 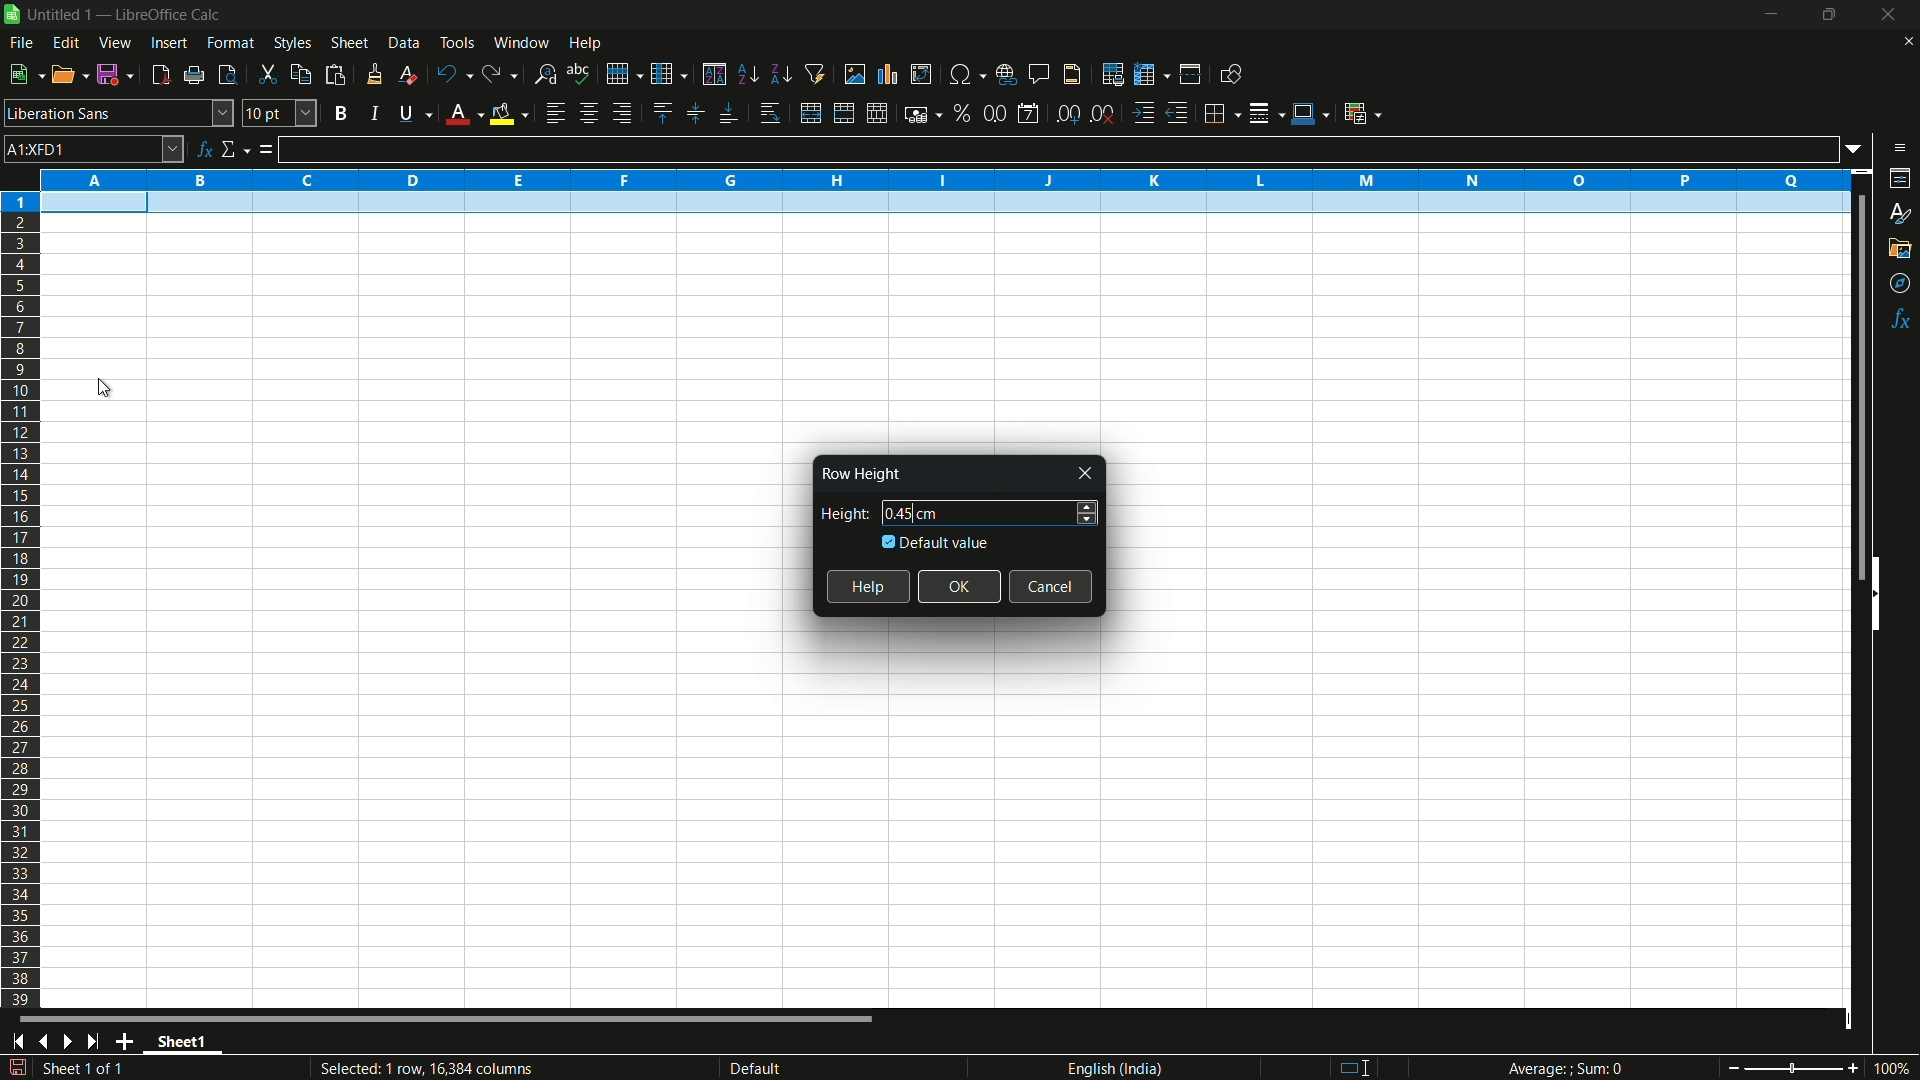 What do you see at coordinates (774, 114) in the screenshot?
I see `wrap text` at bounding box center [774, 114].